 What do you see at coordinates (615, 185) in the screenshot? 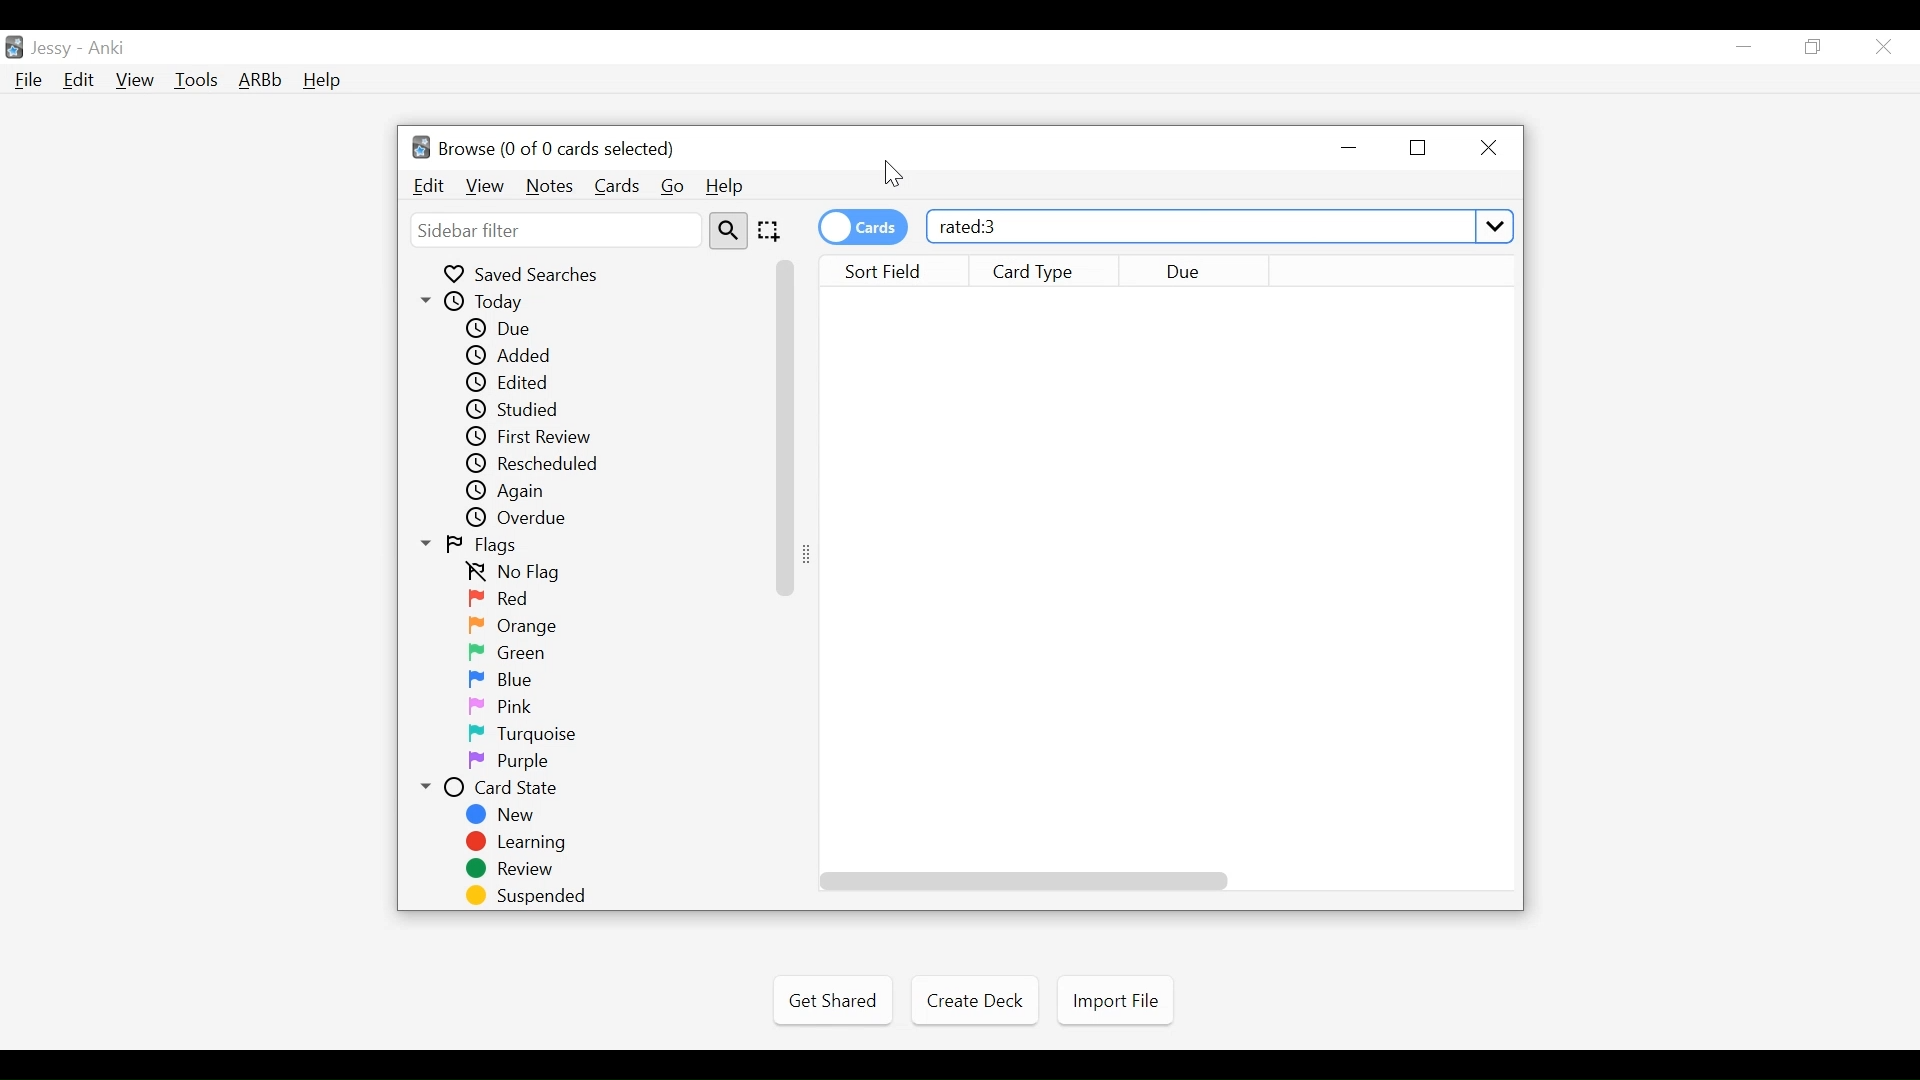
I see `Cards` at bounding box center [615, 185].